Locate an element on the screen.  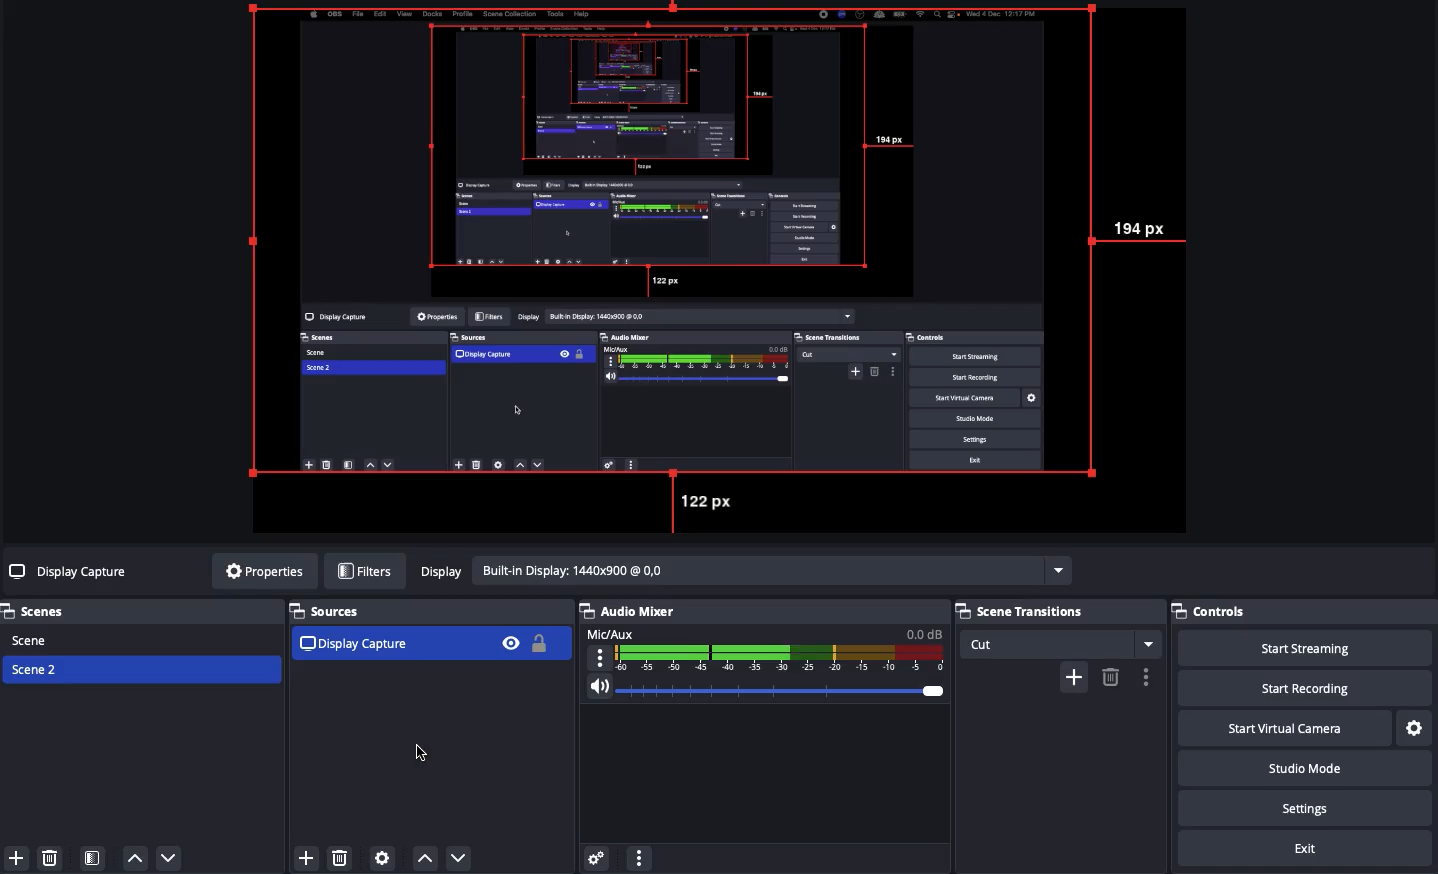
Scene filter is located at coordinates (93, 857).